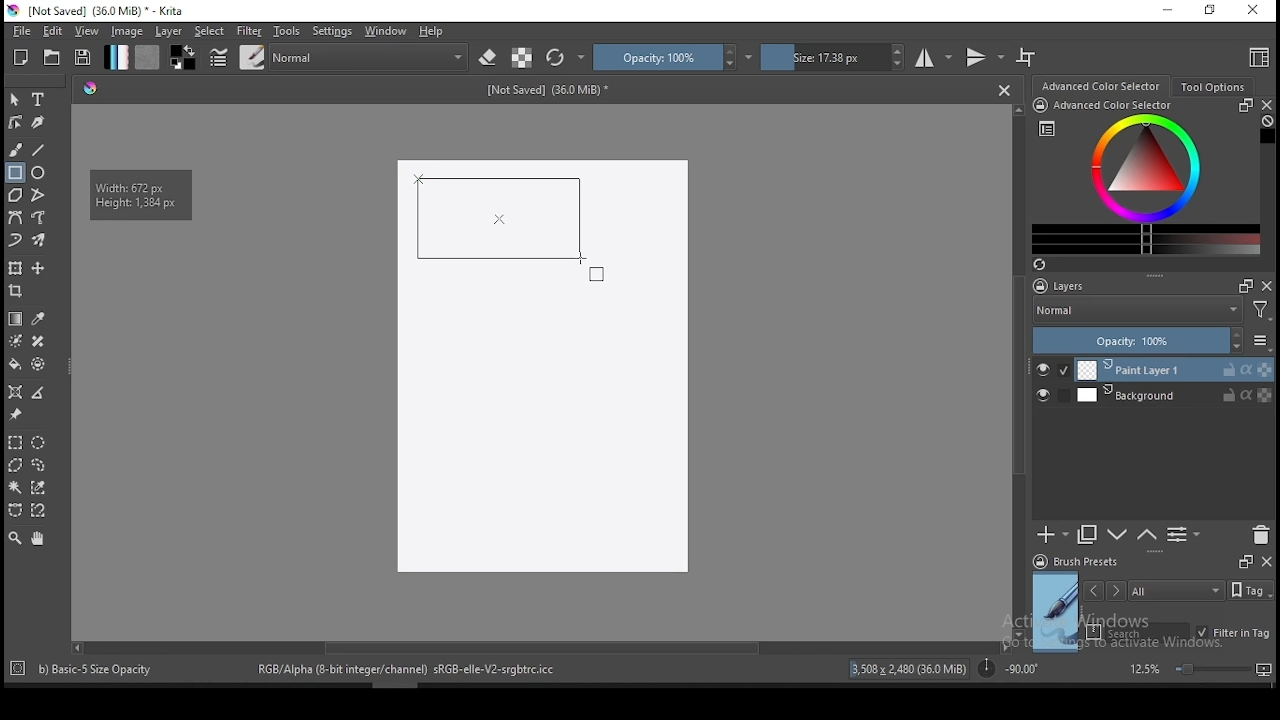  What do you see at coordinates (1267, 285) in the screenshot?
I see `close docker` at bounding box center [1267, 285].